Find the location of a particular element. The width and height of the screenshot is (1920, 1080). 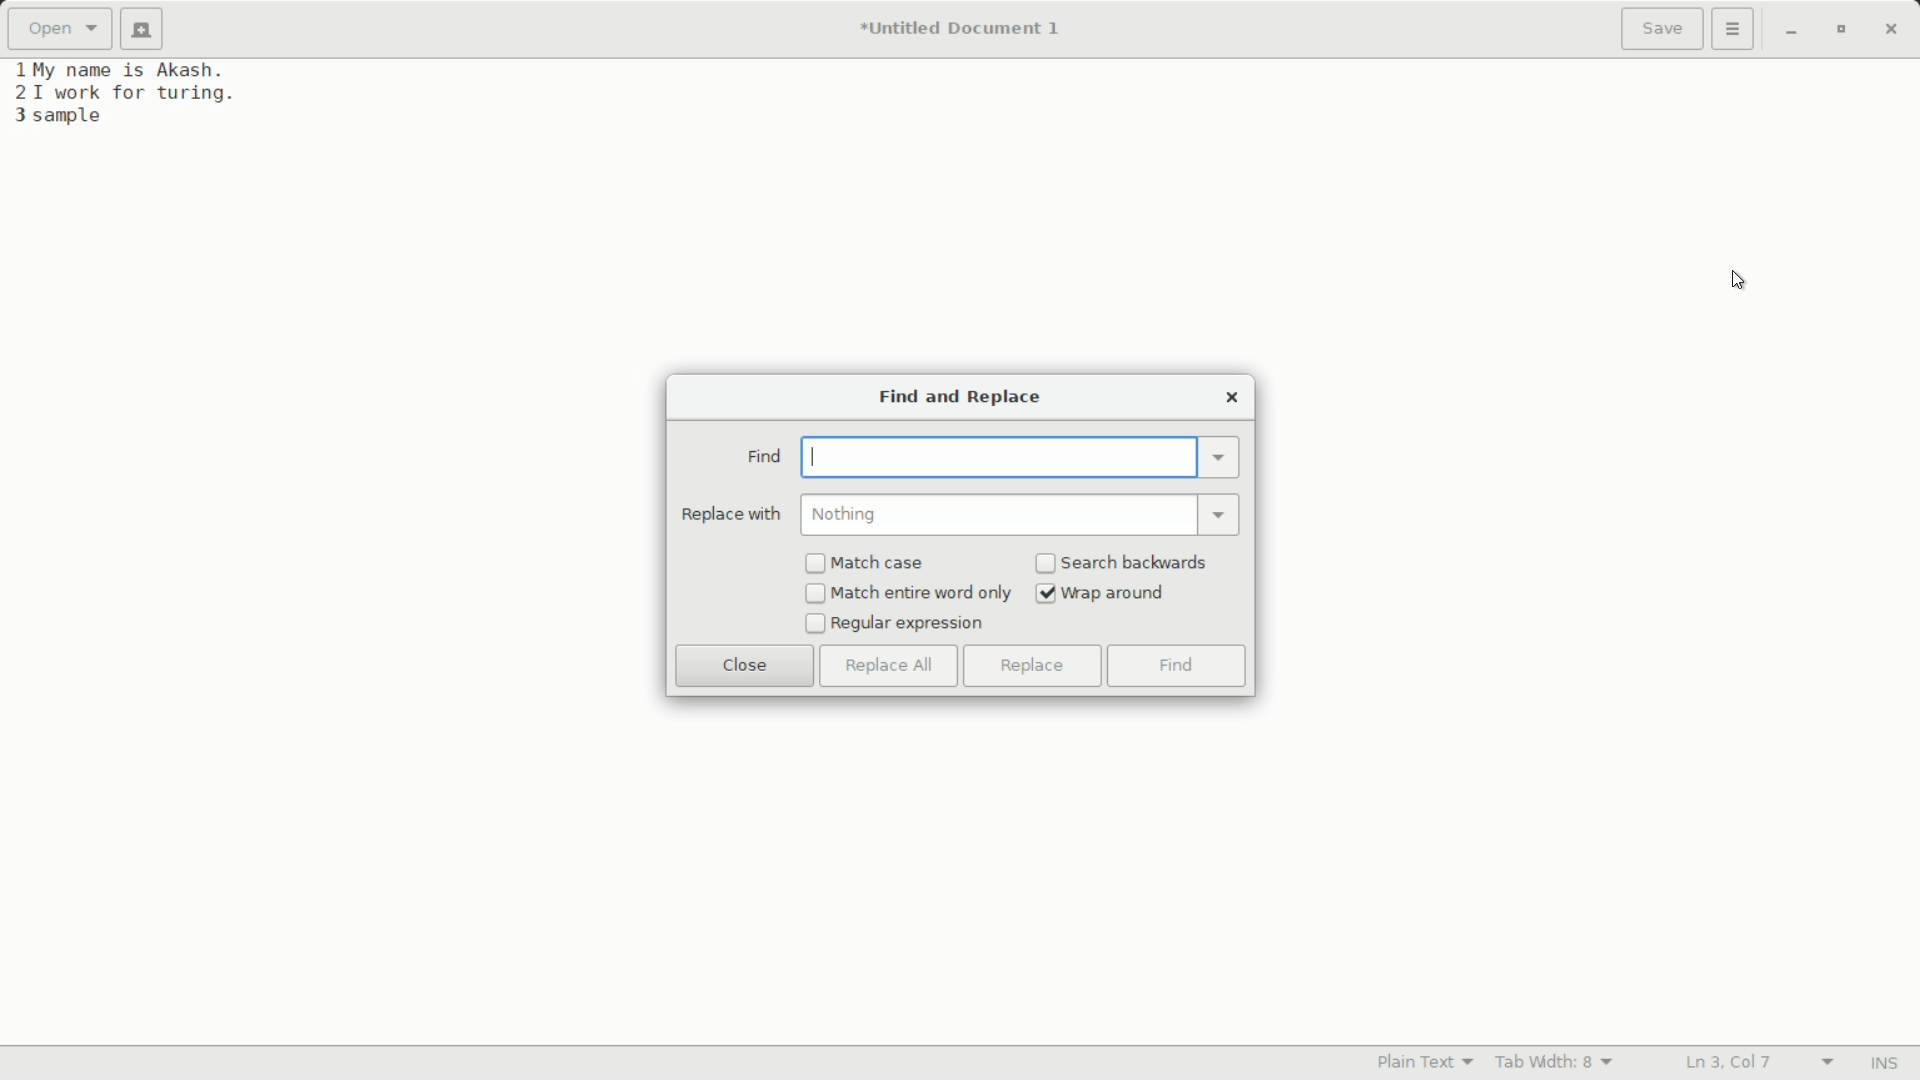

checkbox is located at coordinates (813, 624).